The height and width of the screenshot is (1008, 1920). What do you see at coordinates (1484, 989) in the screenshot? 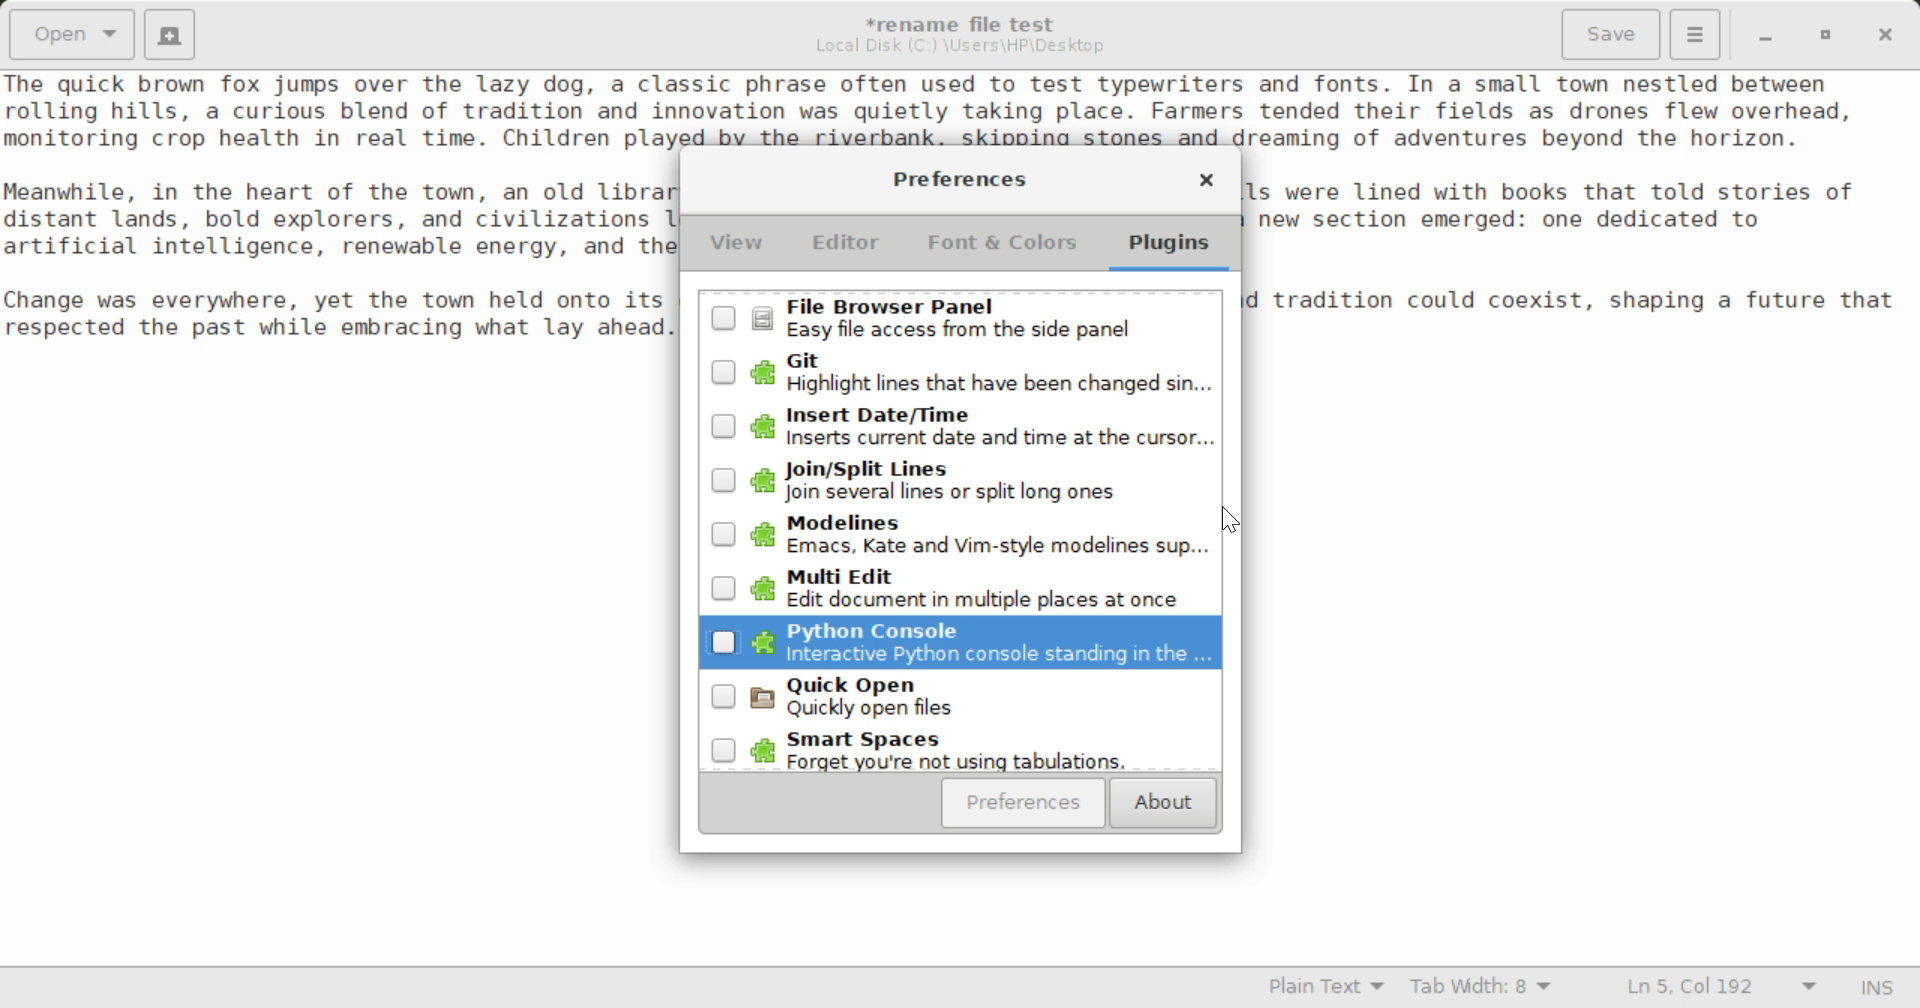
I see `Tab Width ` at bounding box center [1484, 989].